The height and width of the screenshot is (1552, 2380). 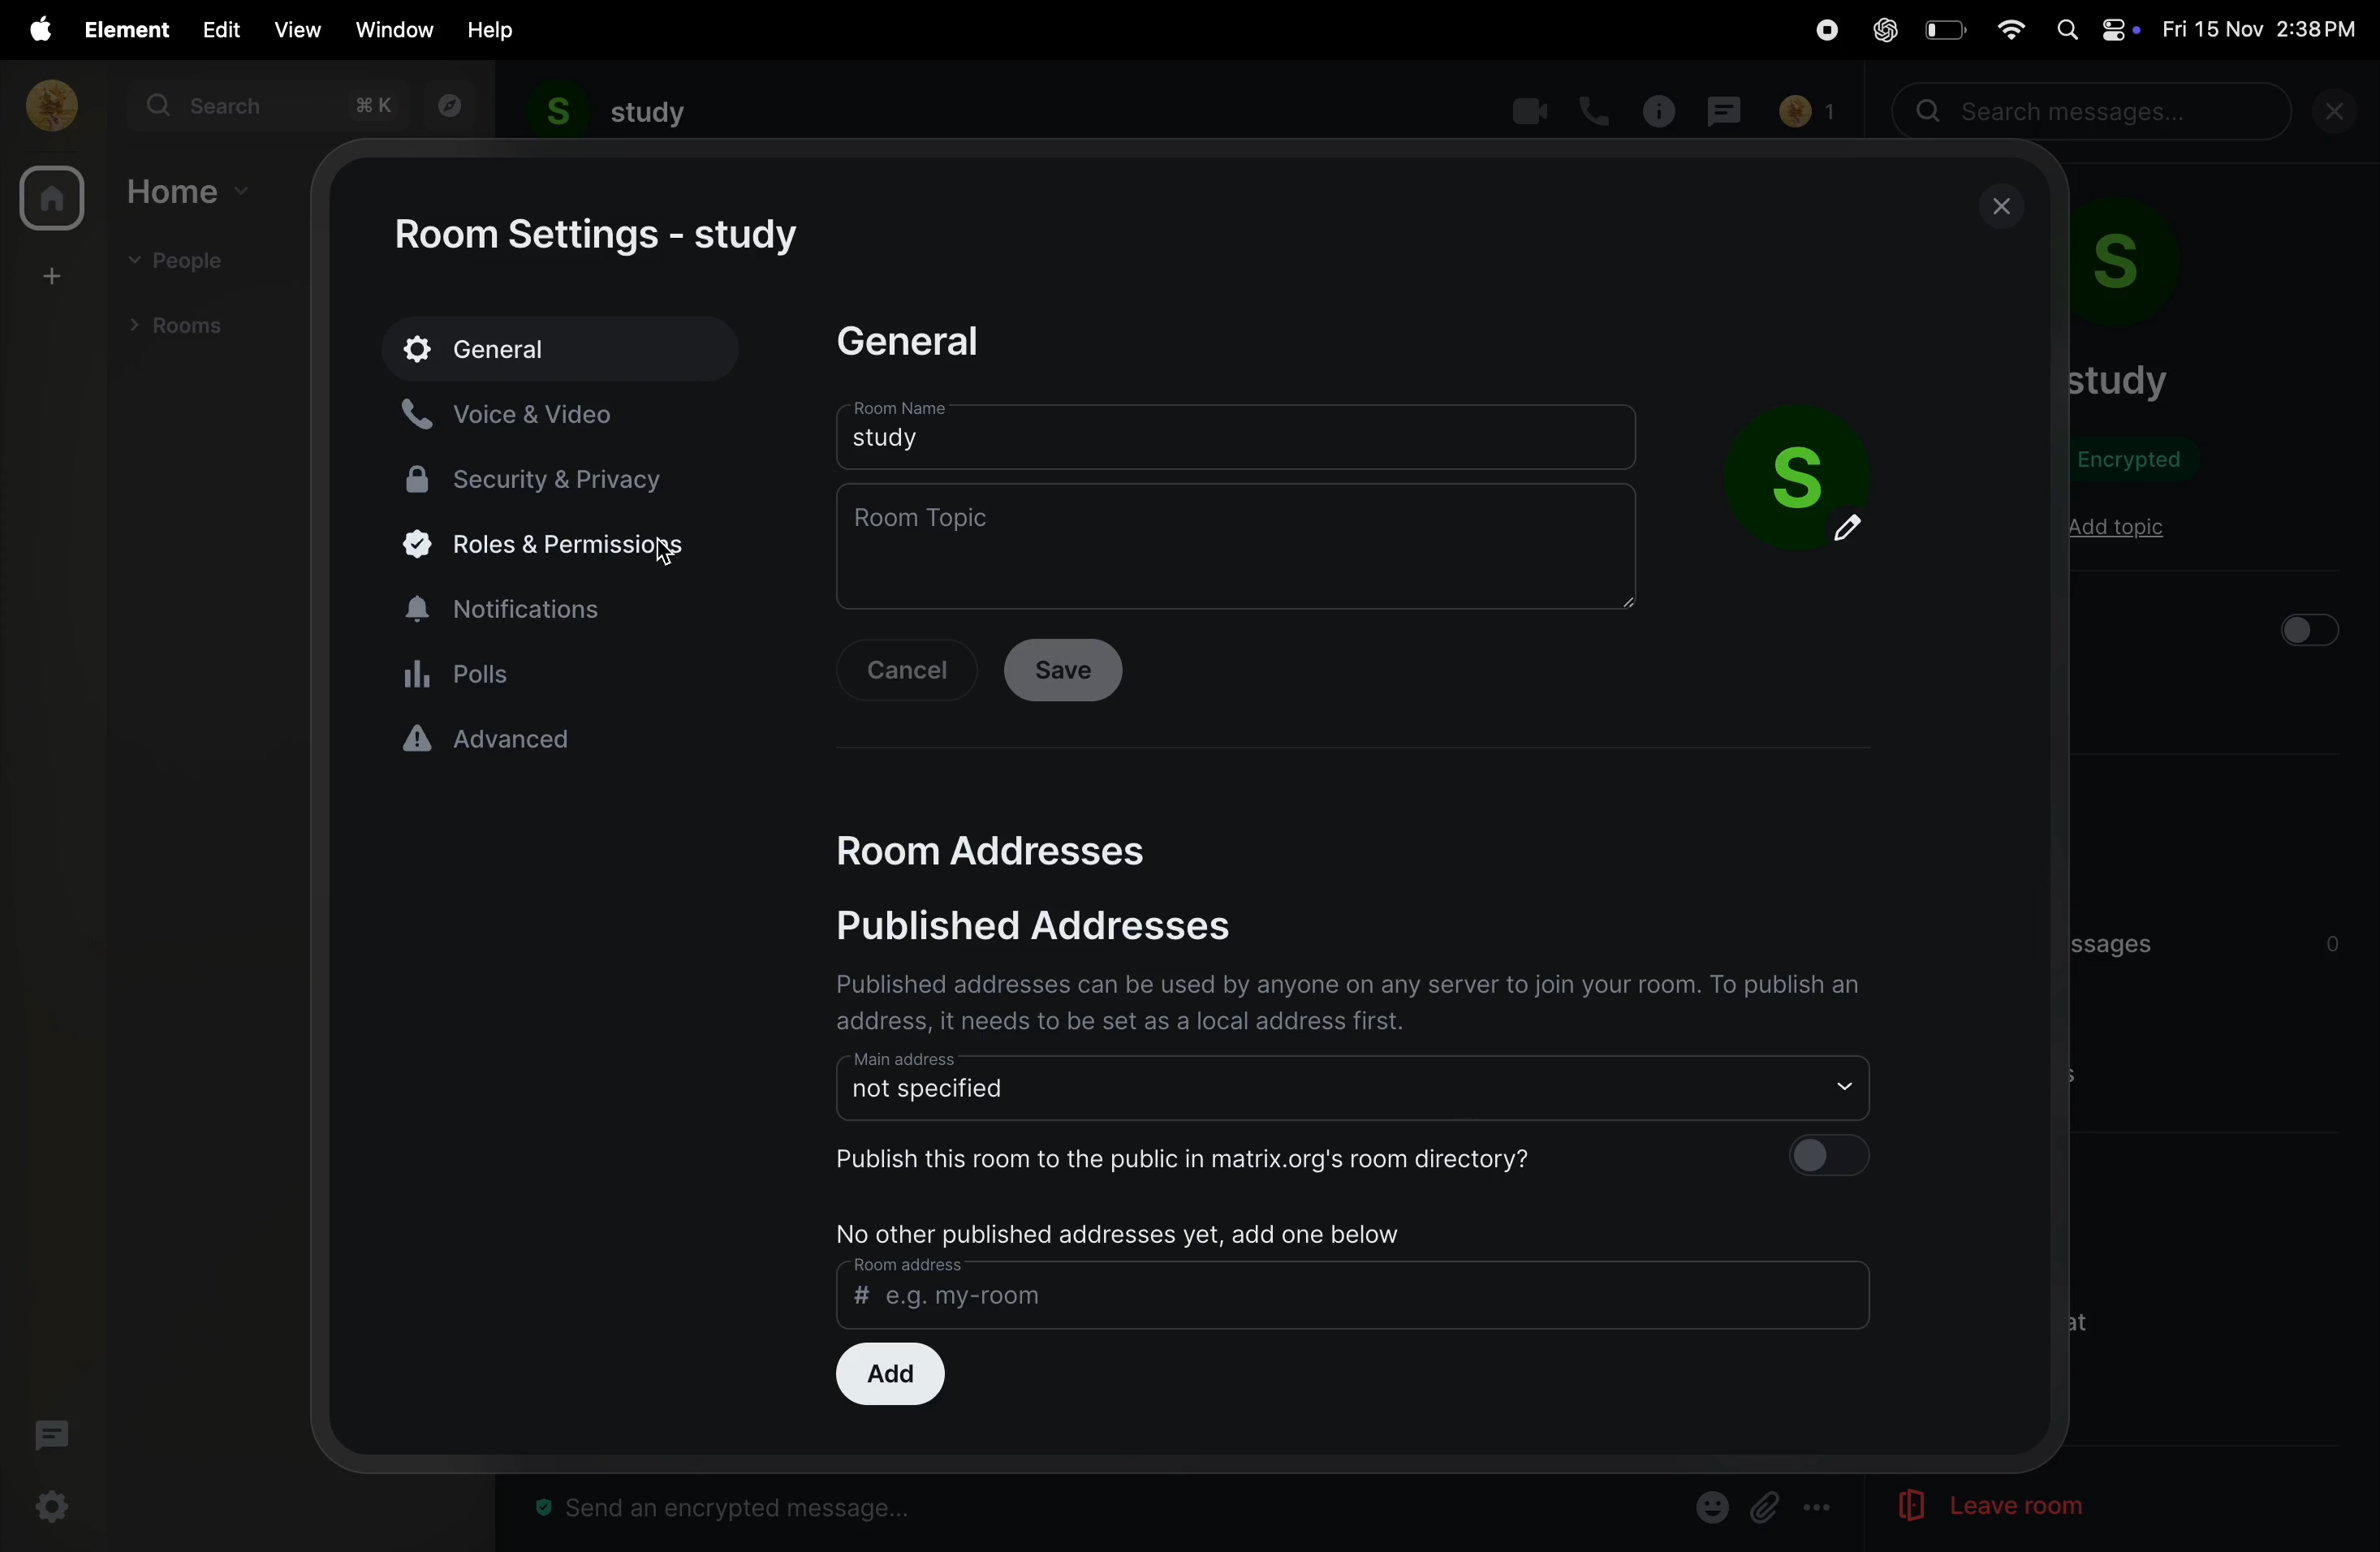 What do you see at coordinates (396, 29) in the screenshot?
I see `window` at bounding box center [396, 29].